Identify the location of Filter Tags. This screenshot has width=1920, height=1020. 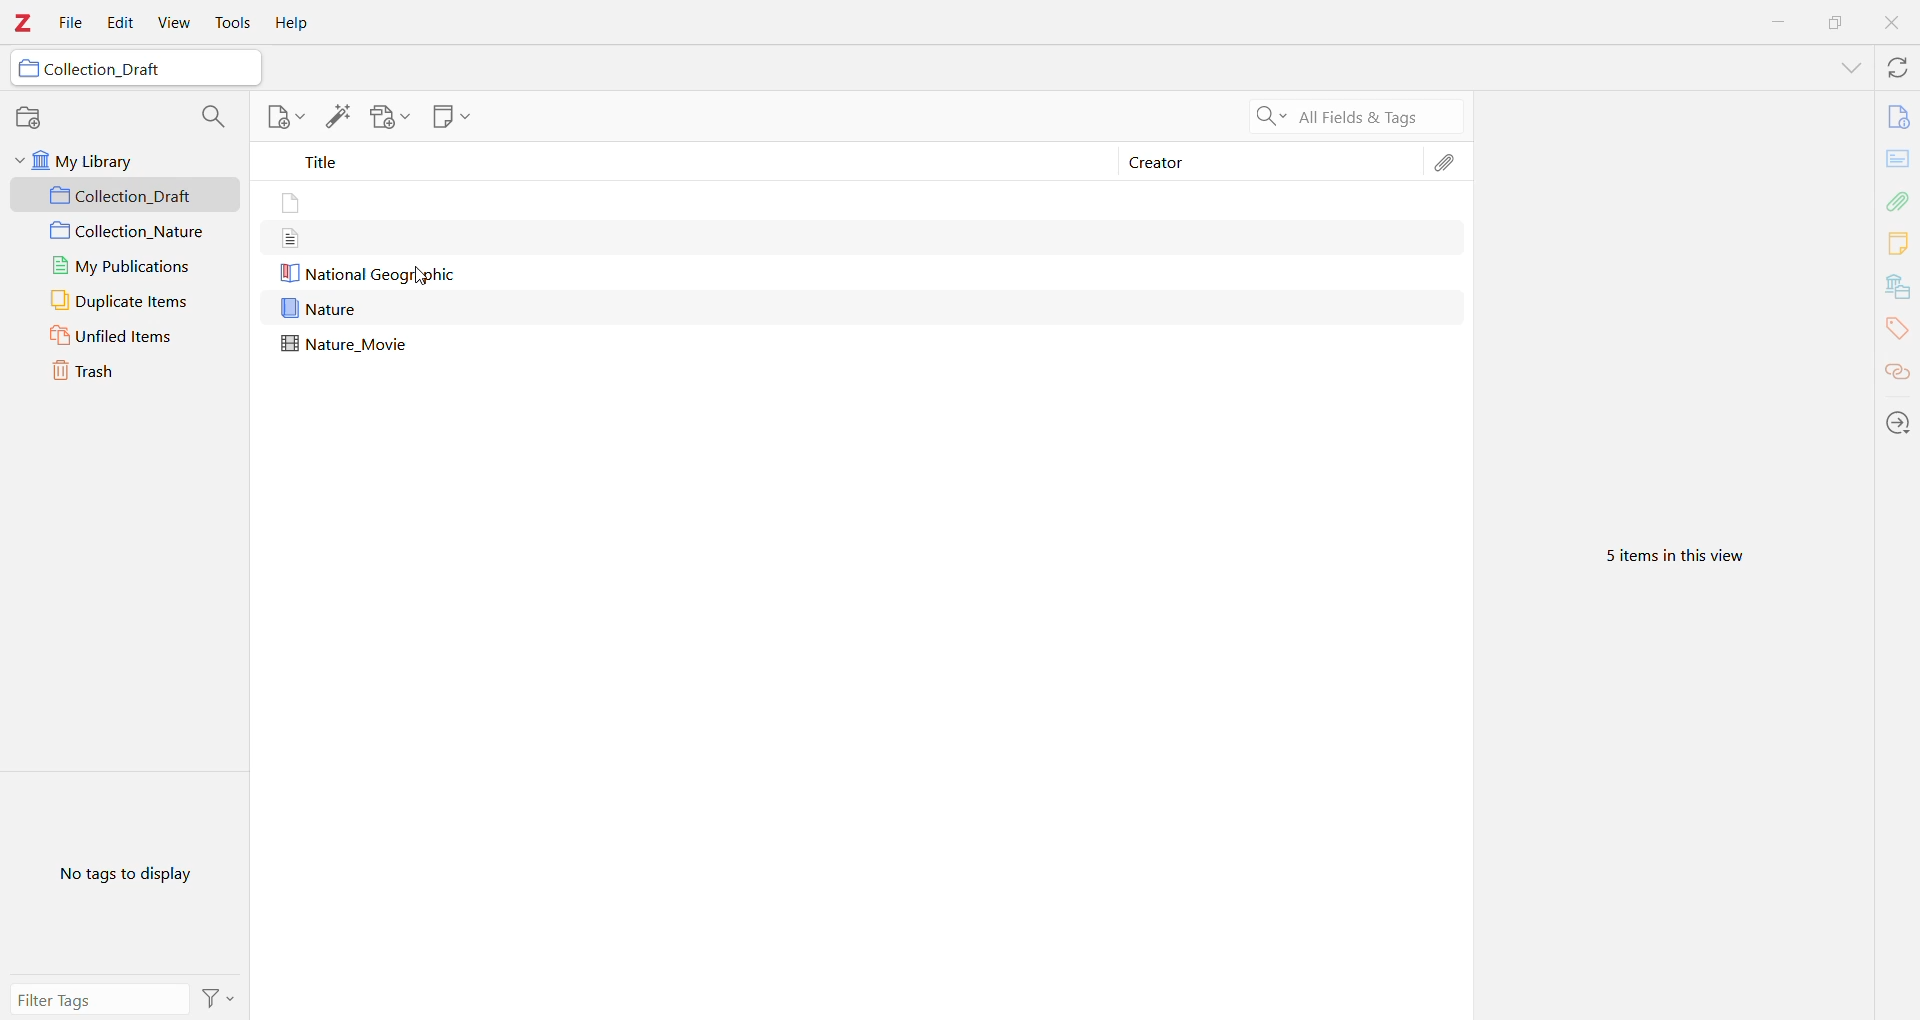
(98, 998).